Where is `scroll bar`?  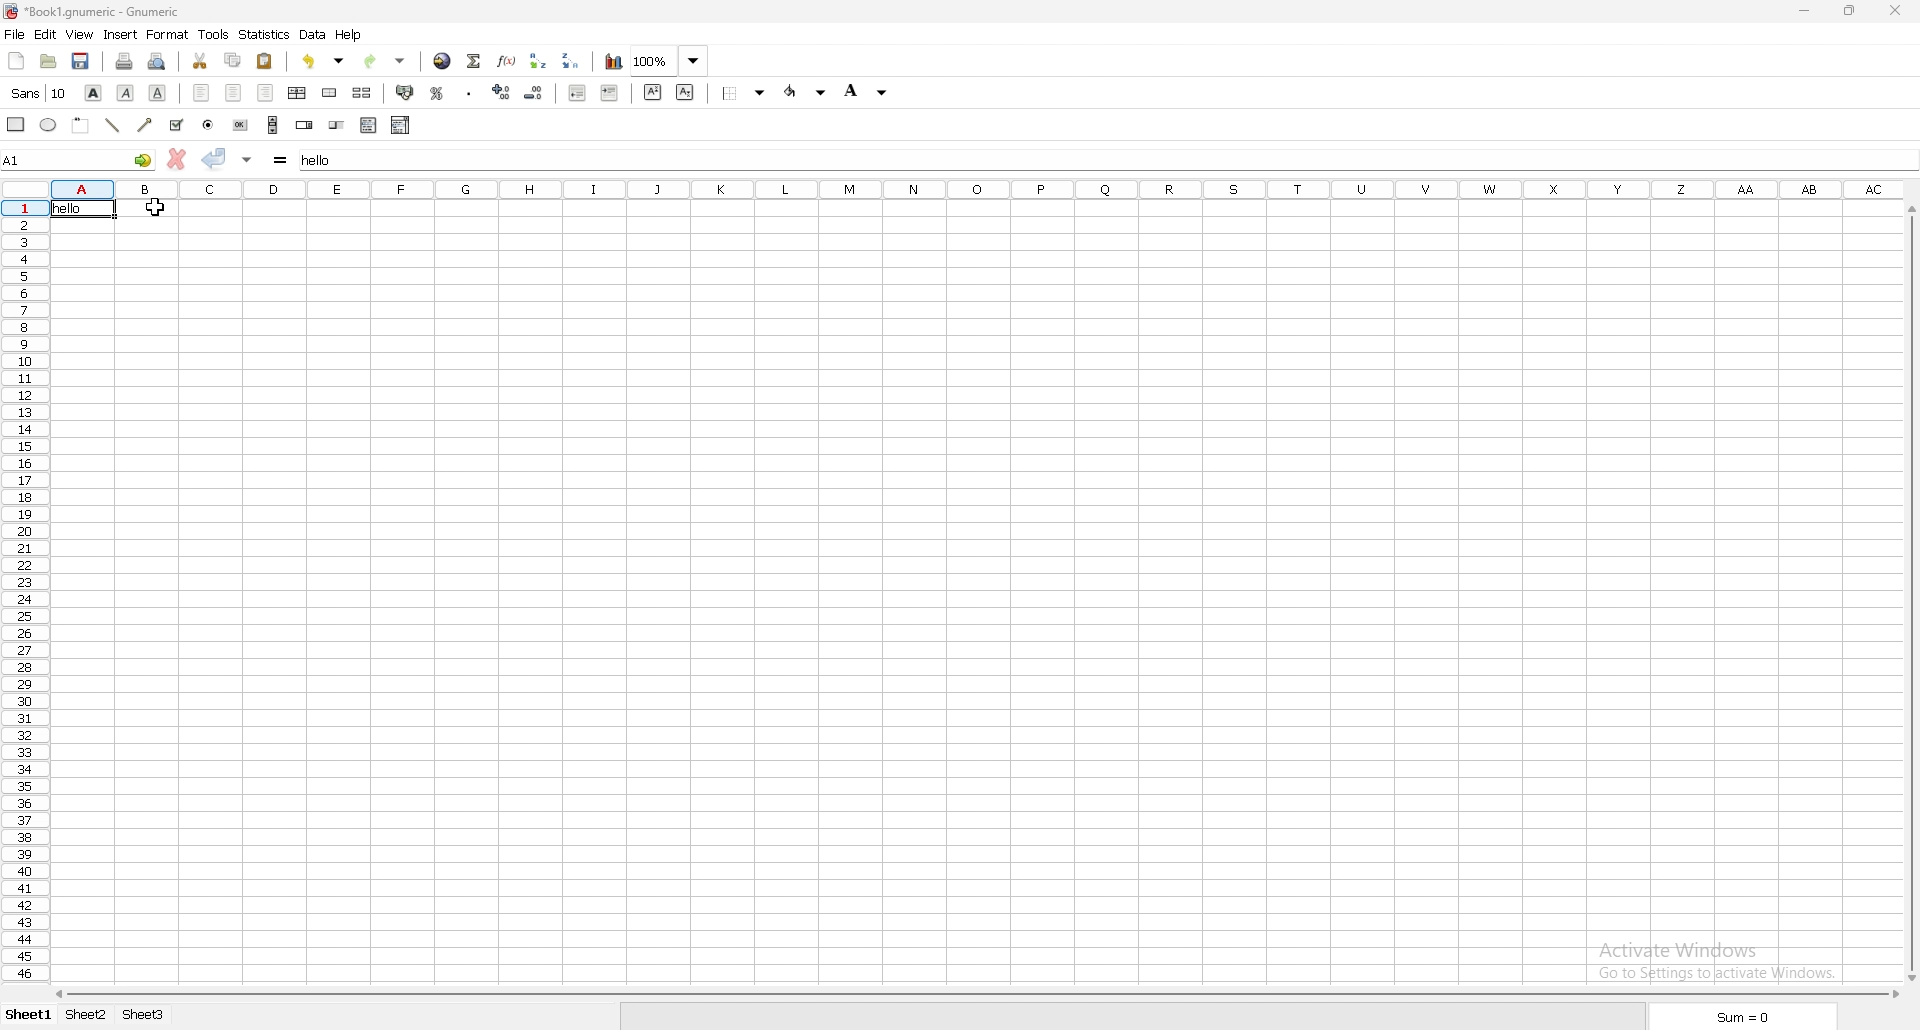
scroll bar is located at coordinates (1910, 596).